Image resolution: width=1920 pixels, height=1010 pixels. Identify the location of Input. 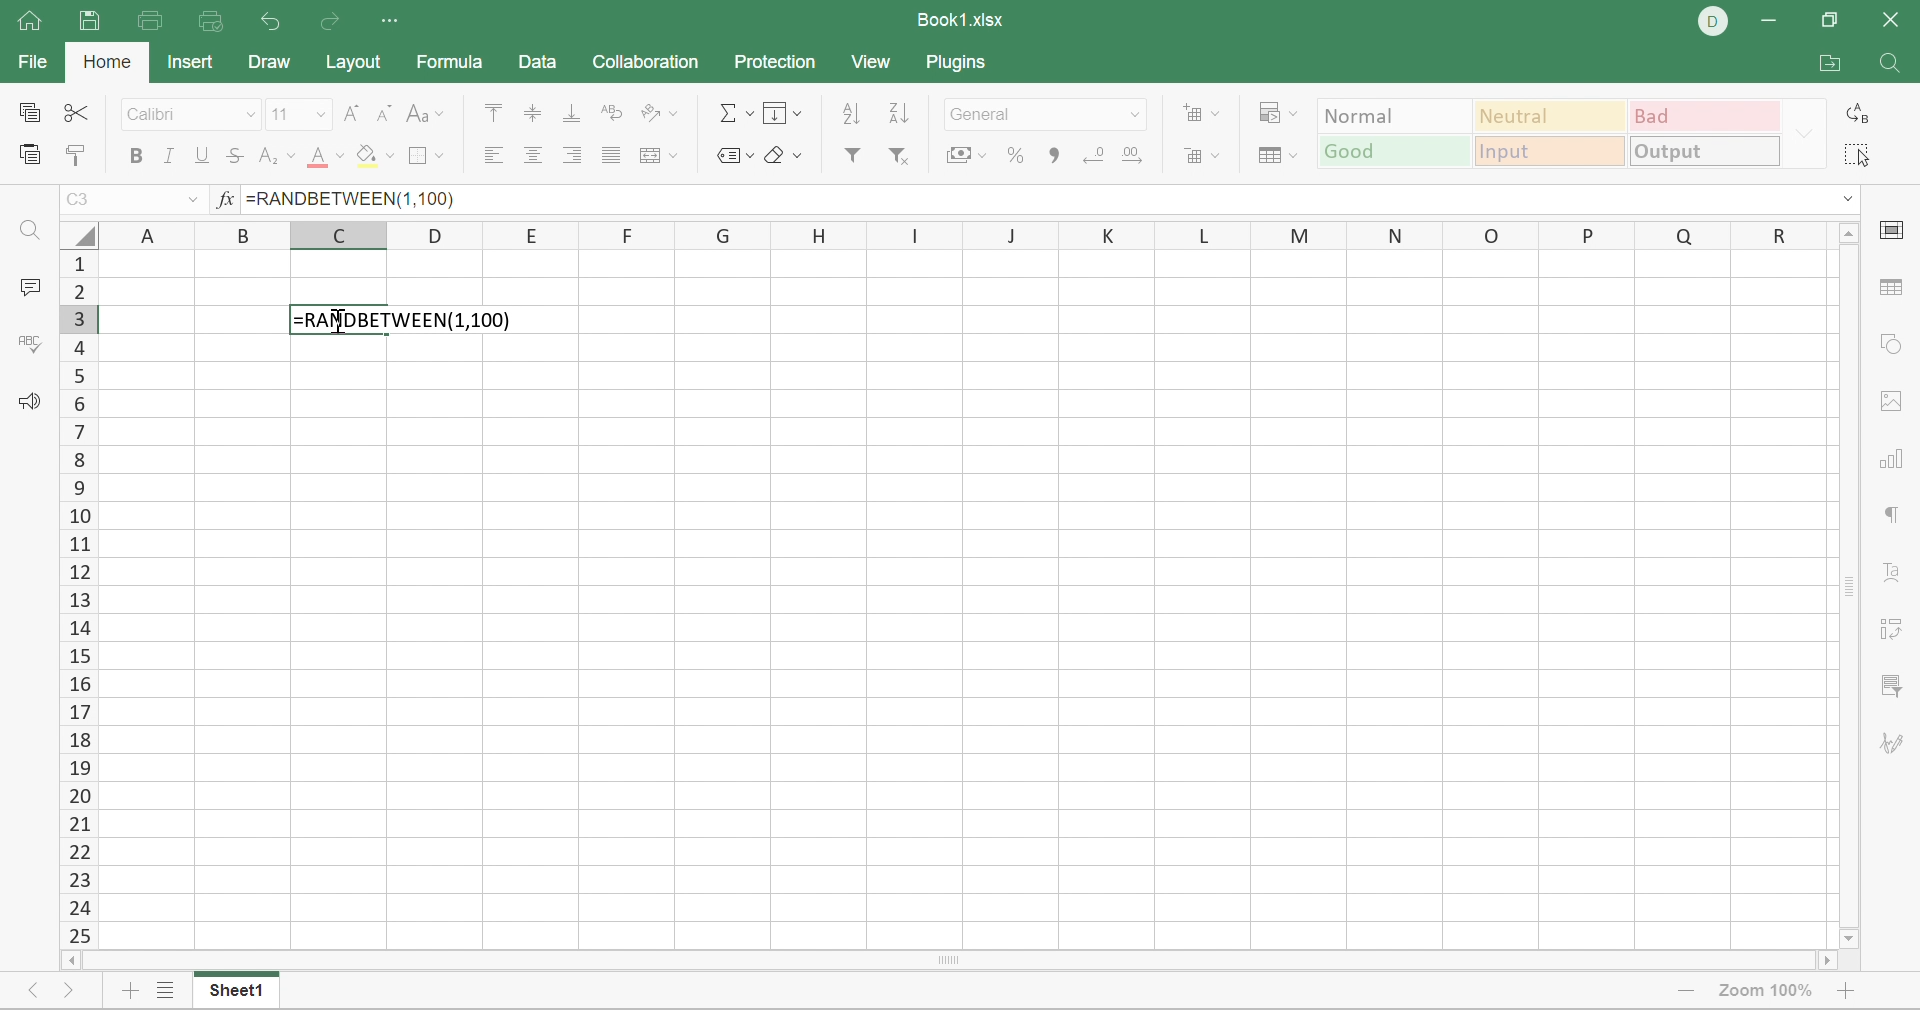
(1551, 152).